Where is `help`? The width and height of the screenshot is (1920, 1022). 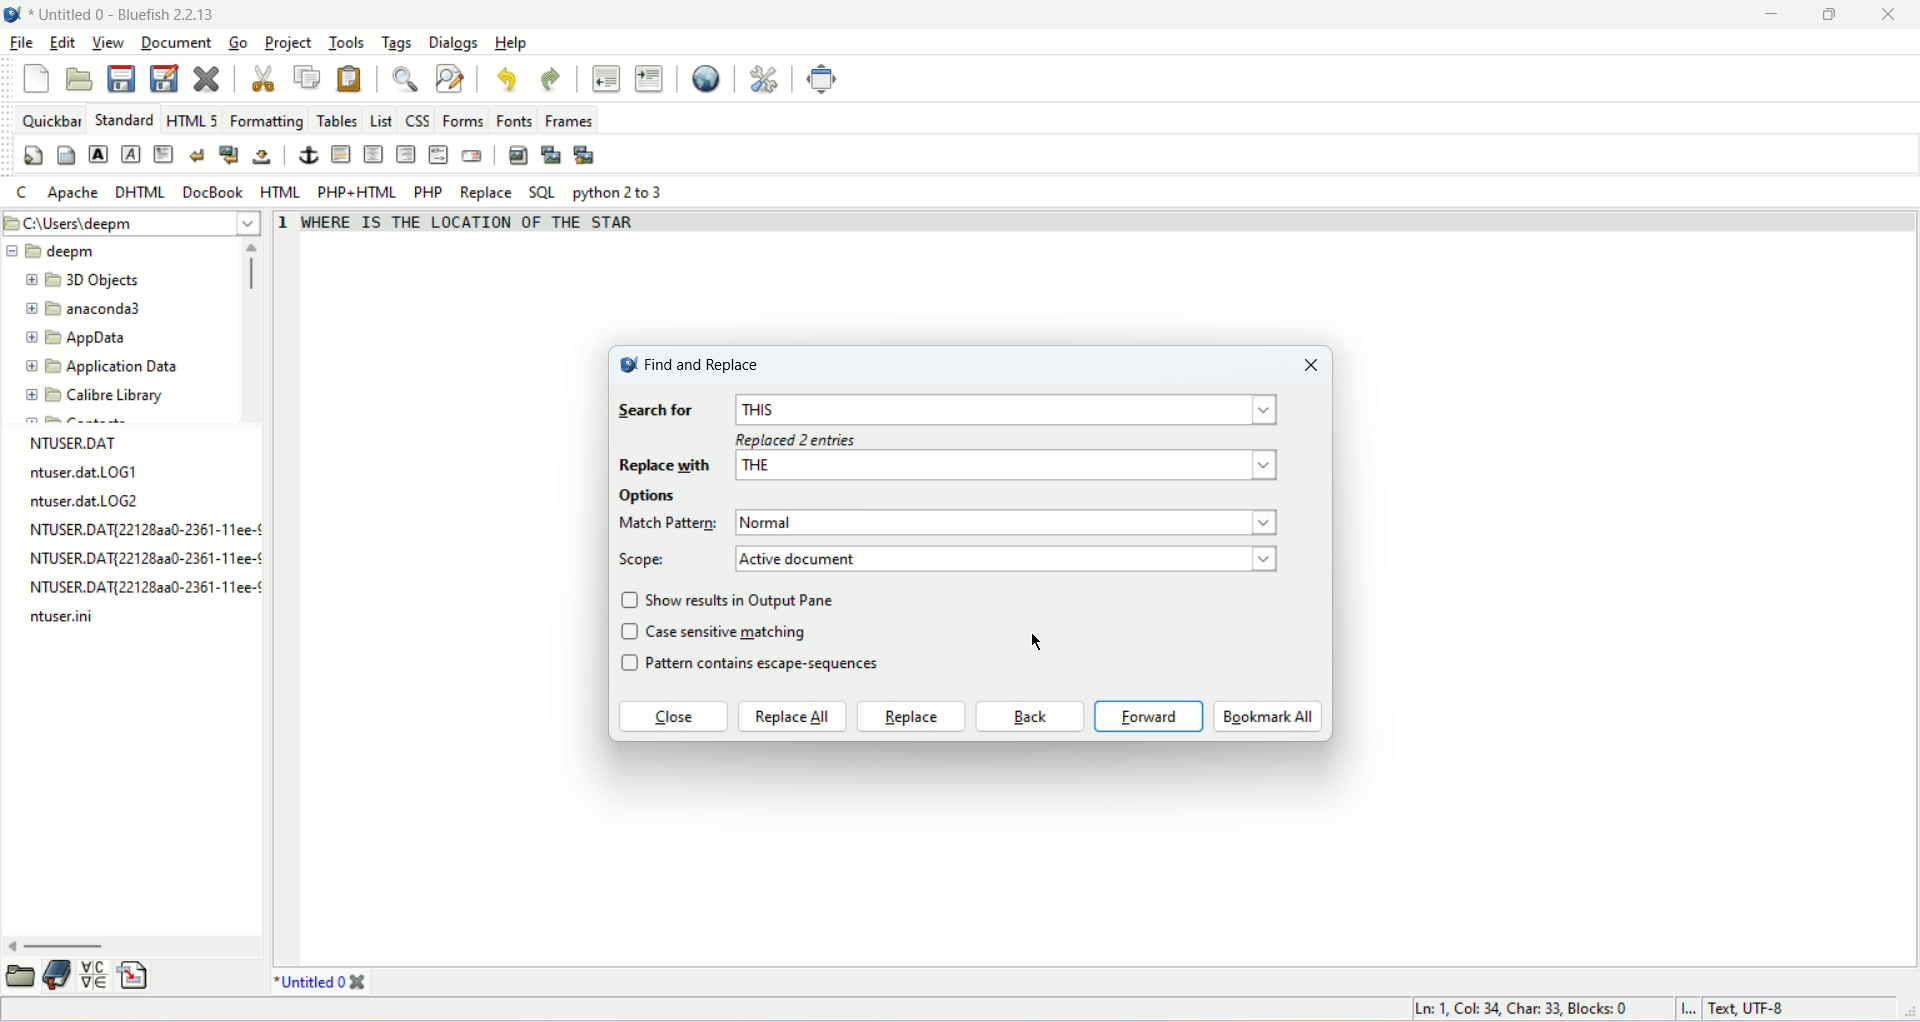
help is located at coordinates (509, 43).